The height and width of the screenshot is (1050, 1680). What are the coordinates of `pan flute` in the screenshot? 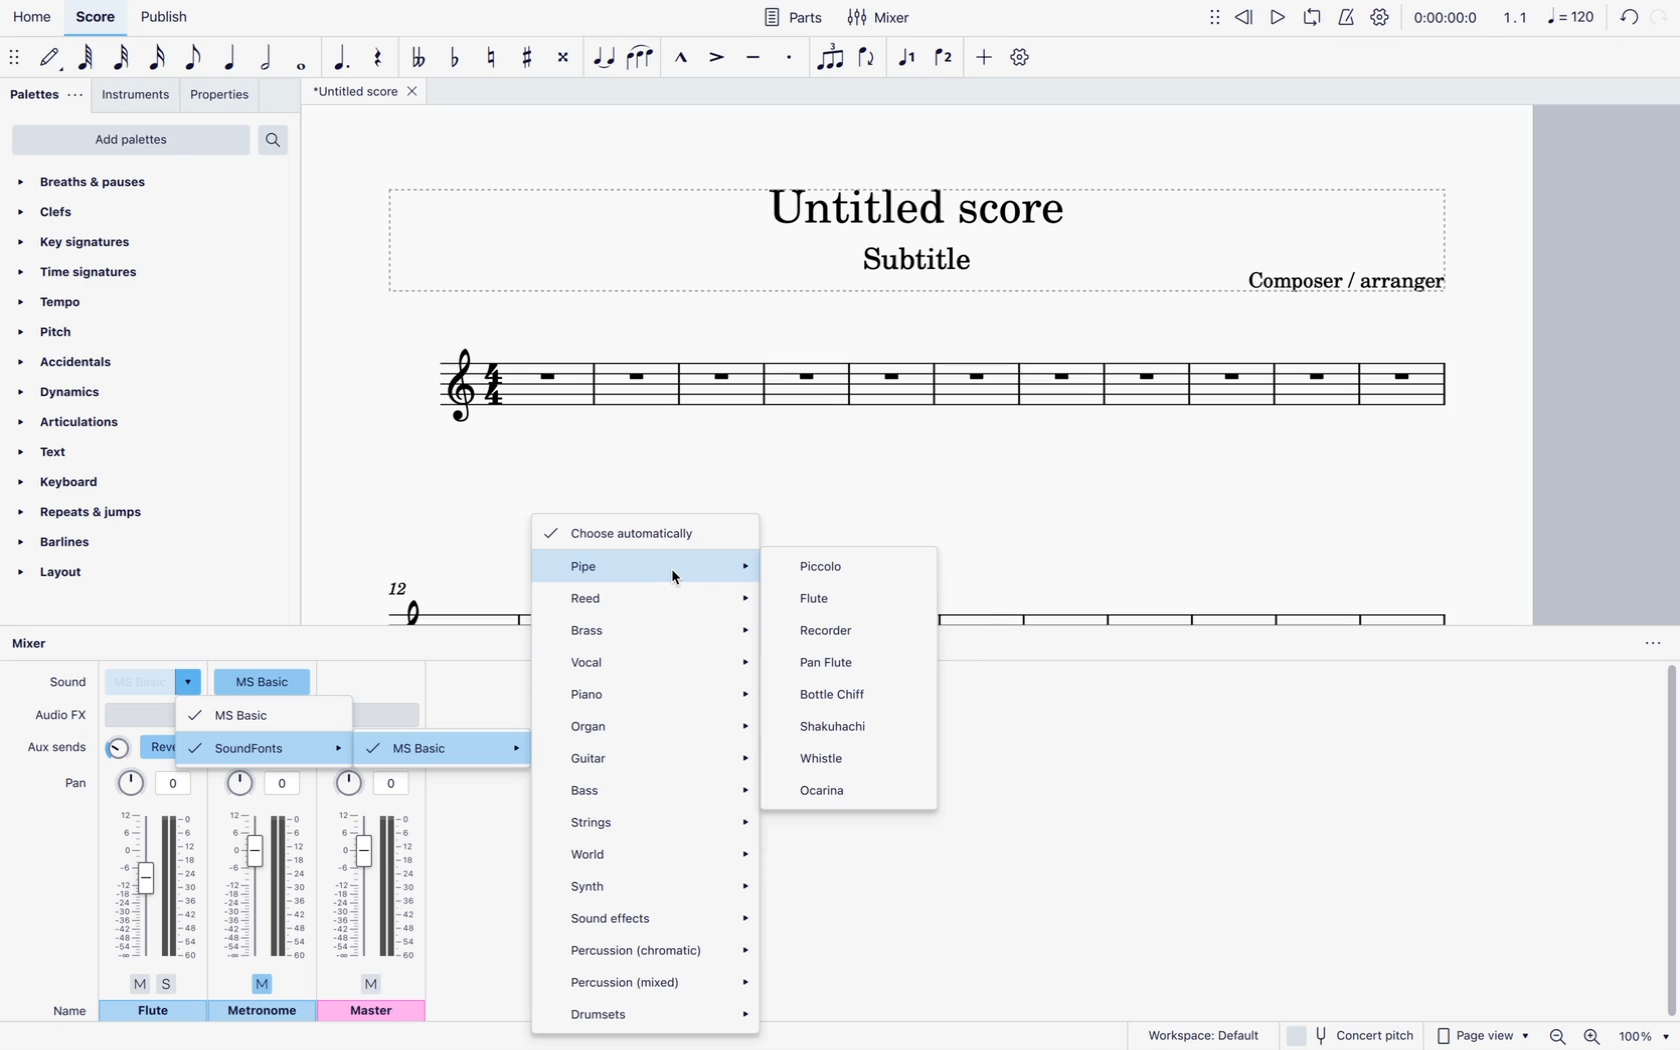 It's located at (832, 659).